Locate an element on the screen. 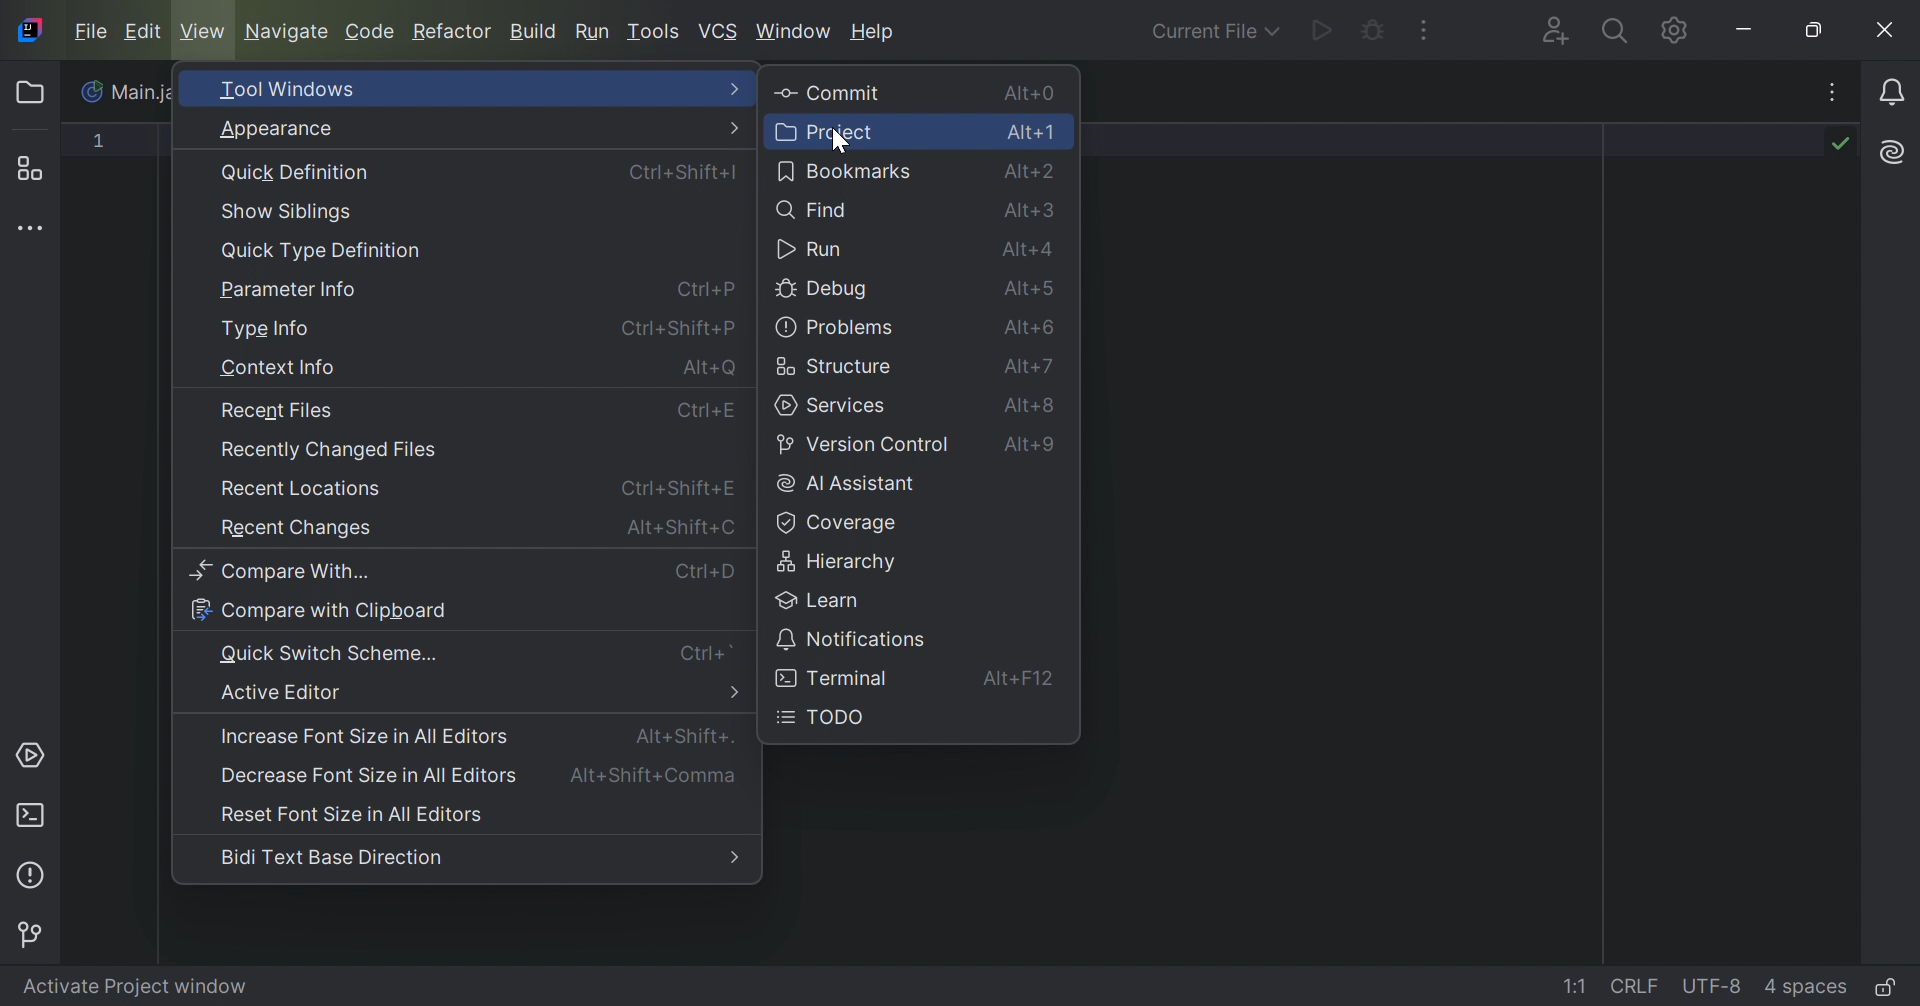  Ctrl+E is located at coordinates (707, 413).